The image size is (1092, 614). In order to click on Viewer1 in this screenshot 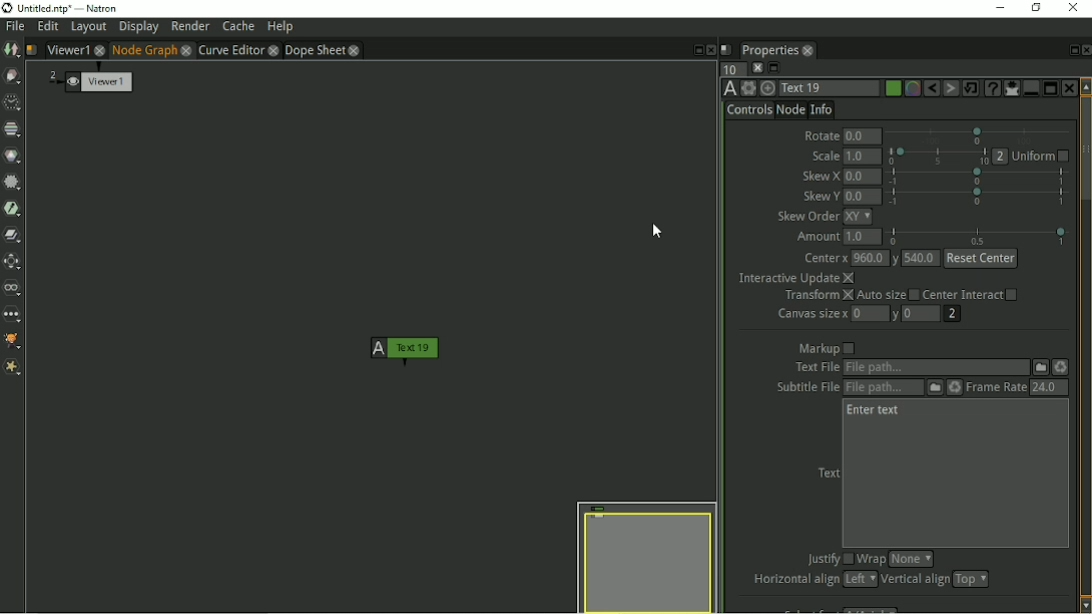, I will do `click(69, 48)`.